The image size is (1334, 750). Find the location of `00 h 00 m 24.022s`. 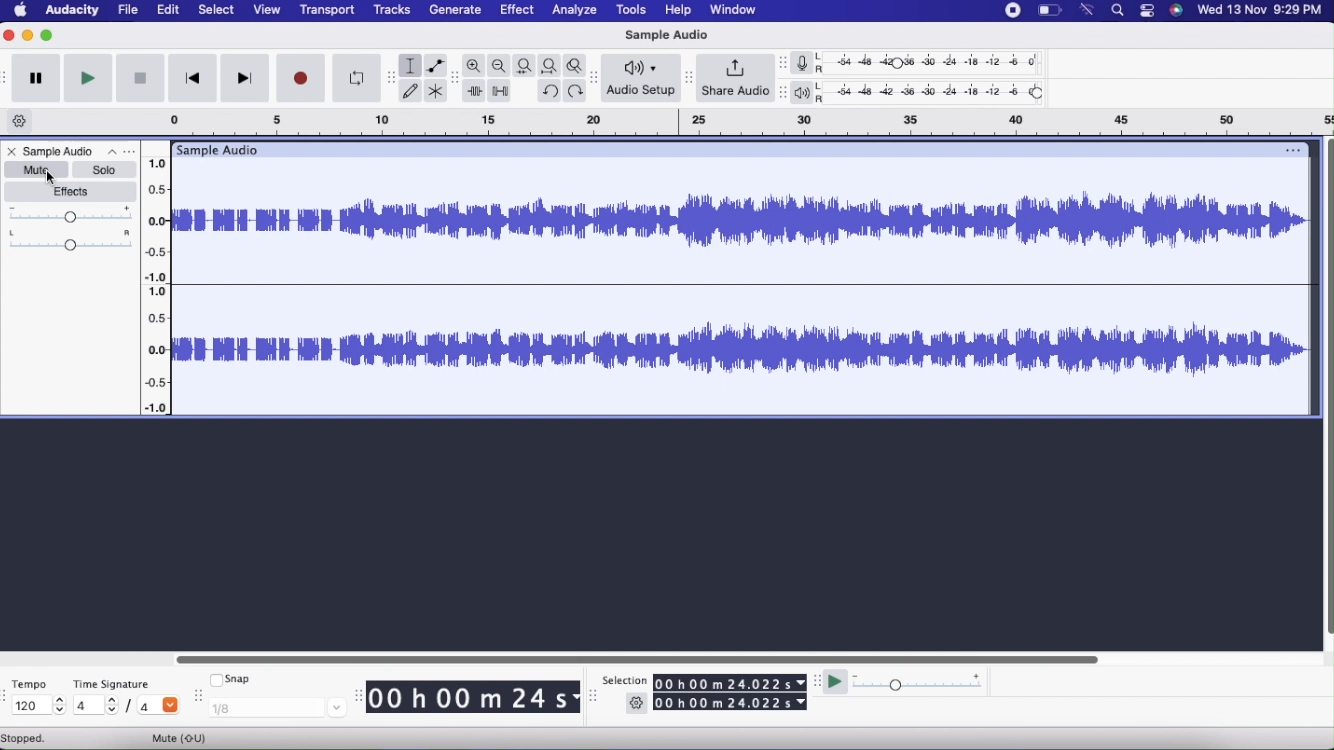

00 h 00 m 24.022s is located at coordinates (729, 683).